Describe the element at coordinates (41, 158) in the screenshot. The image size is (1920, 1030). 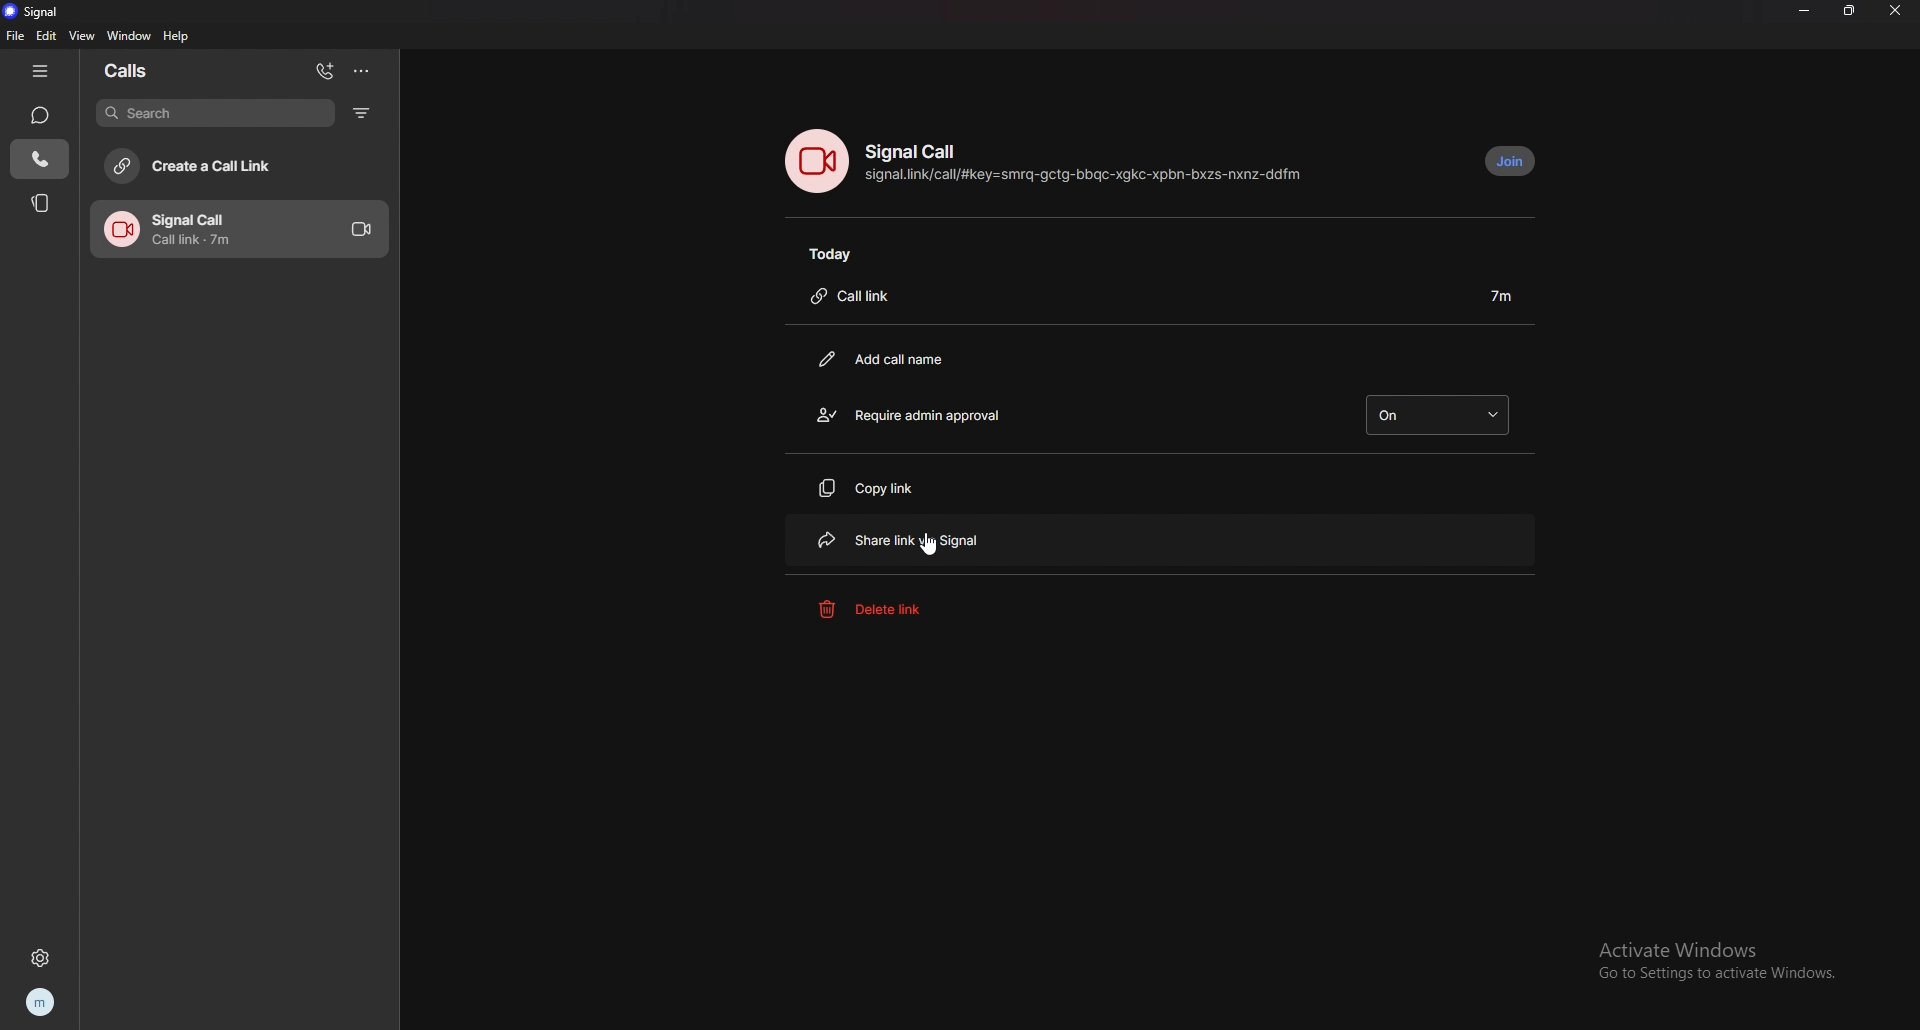
I see `calls` at that location.